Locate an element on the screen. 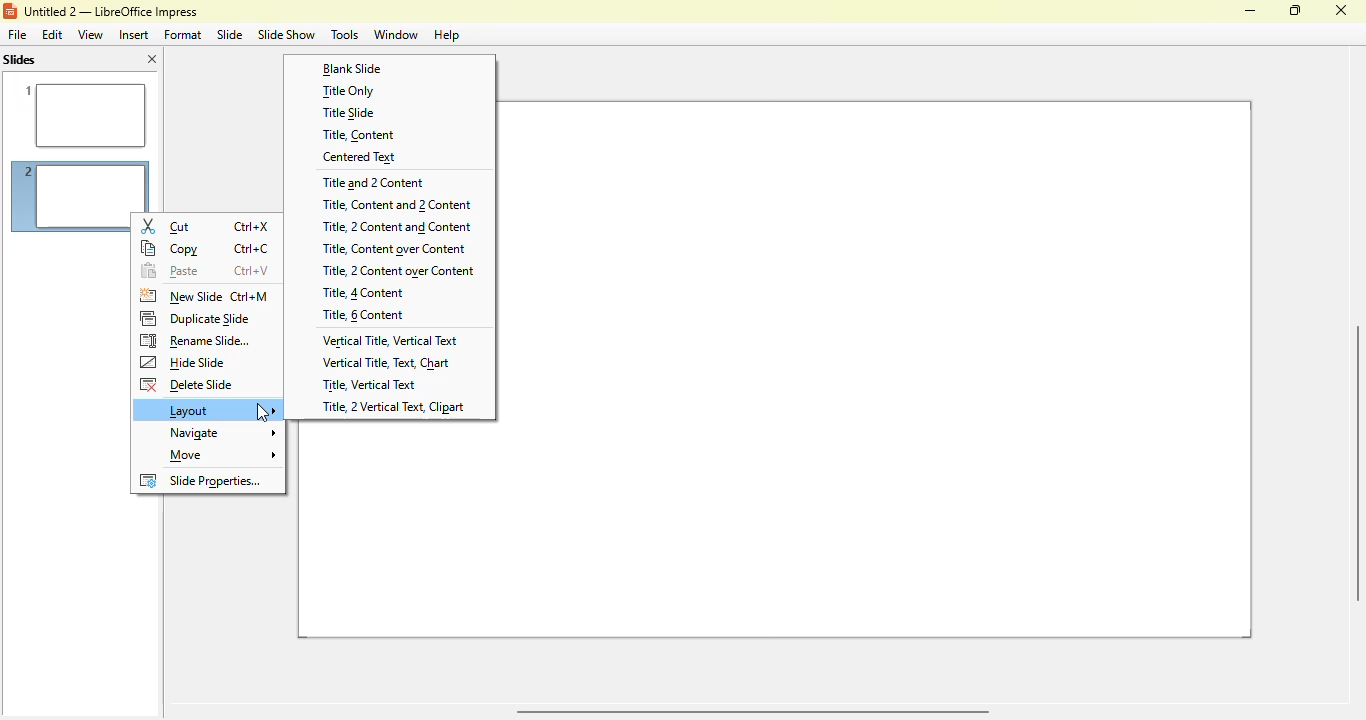  paste is located at coordinates (170, 271).